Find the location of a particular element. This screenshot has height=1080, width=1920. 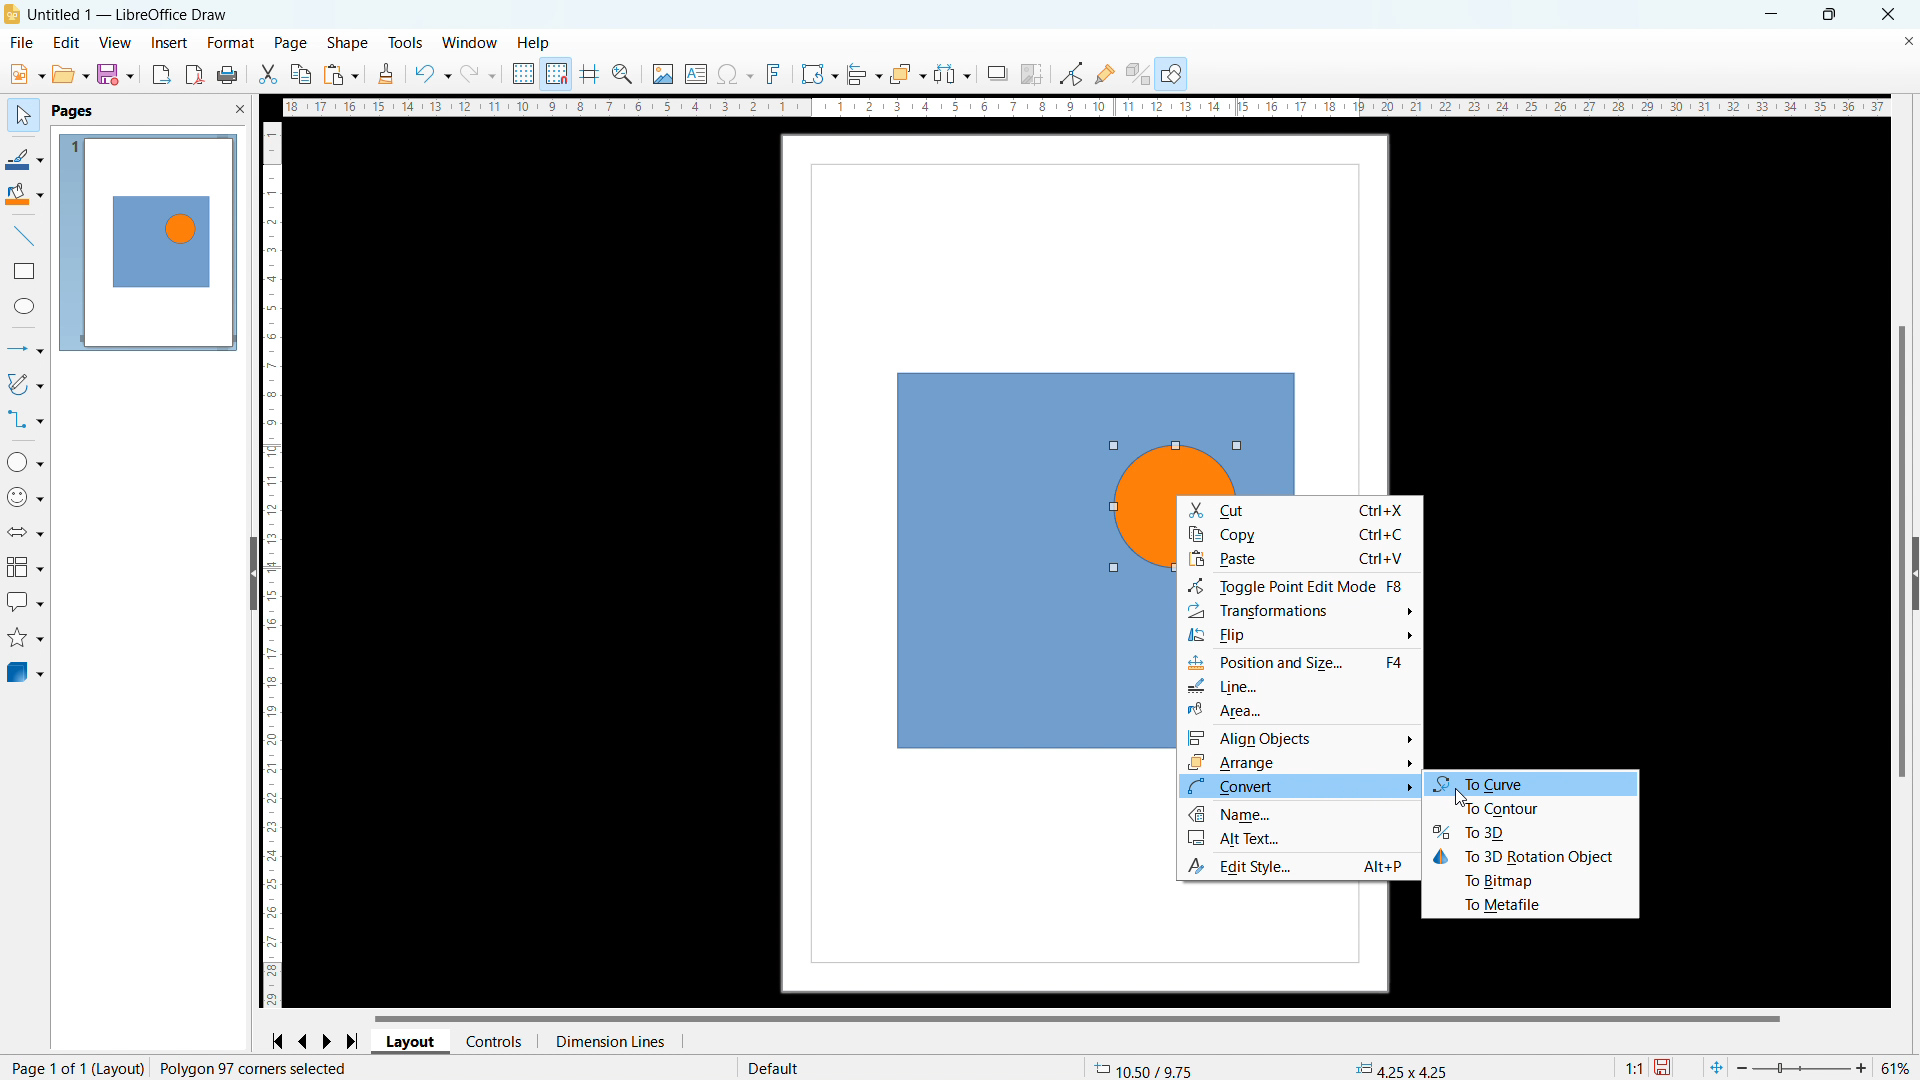

close is located at coordinates (1889, 15).